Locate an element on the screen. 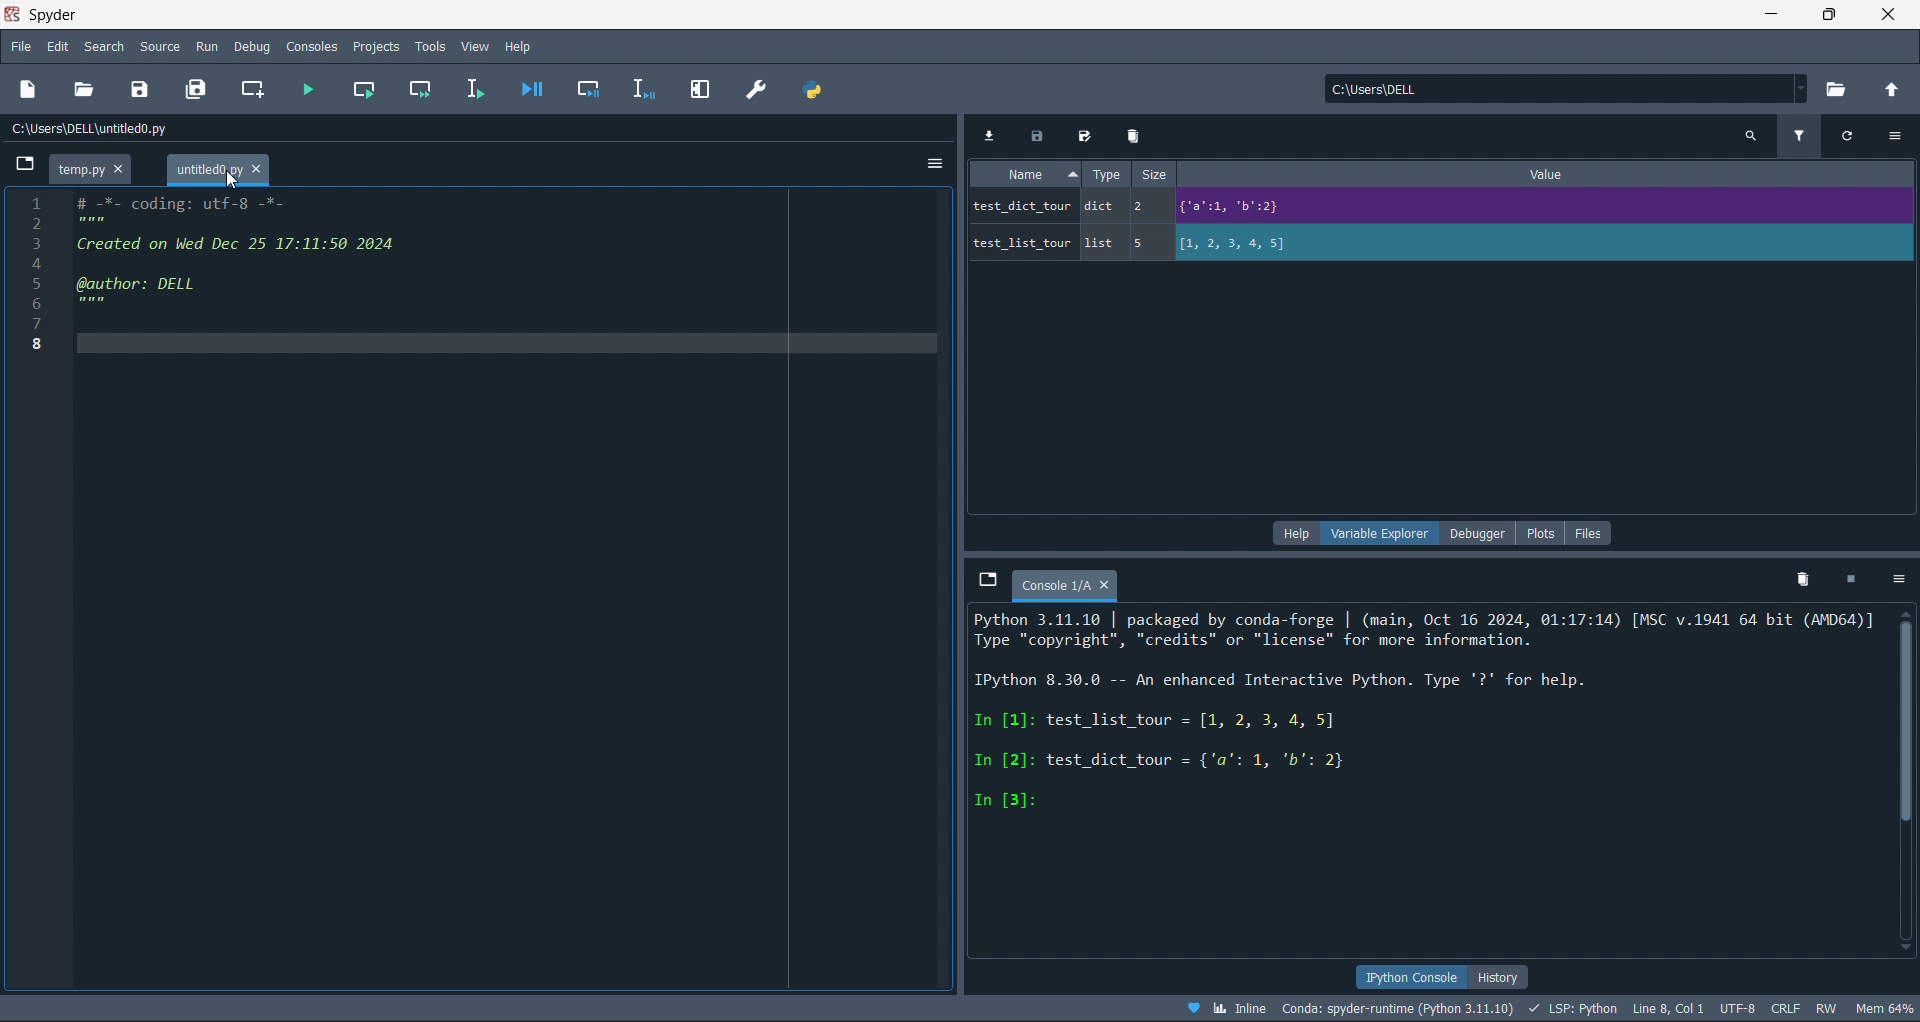 The image size is (1920, 1022). options is located at coordinates (1900, 136).